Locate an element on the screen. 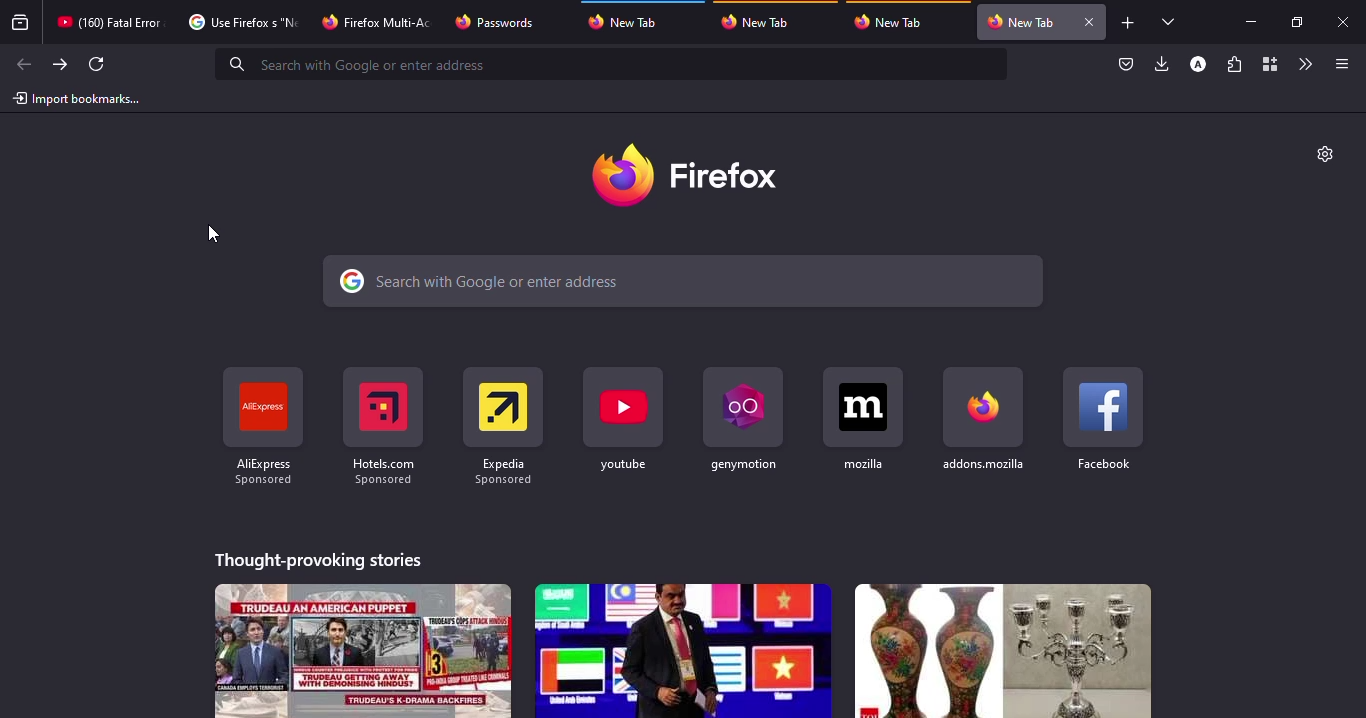 The image size is (1366, 718). shortcuts is located at coordinates (503, 430).